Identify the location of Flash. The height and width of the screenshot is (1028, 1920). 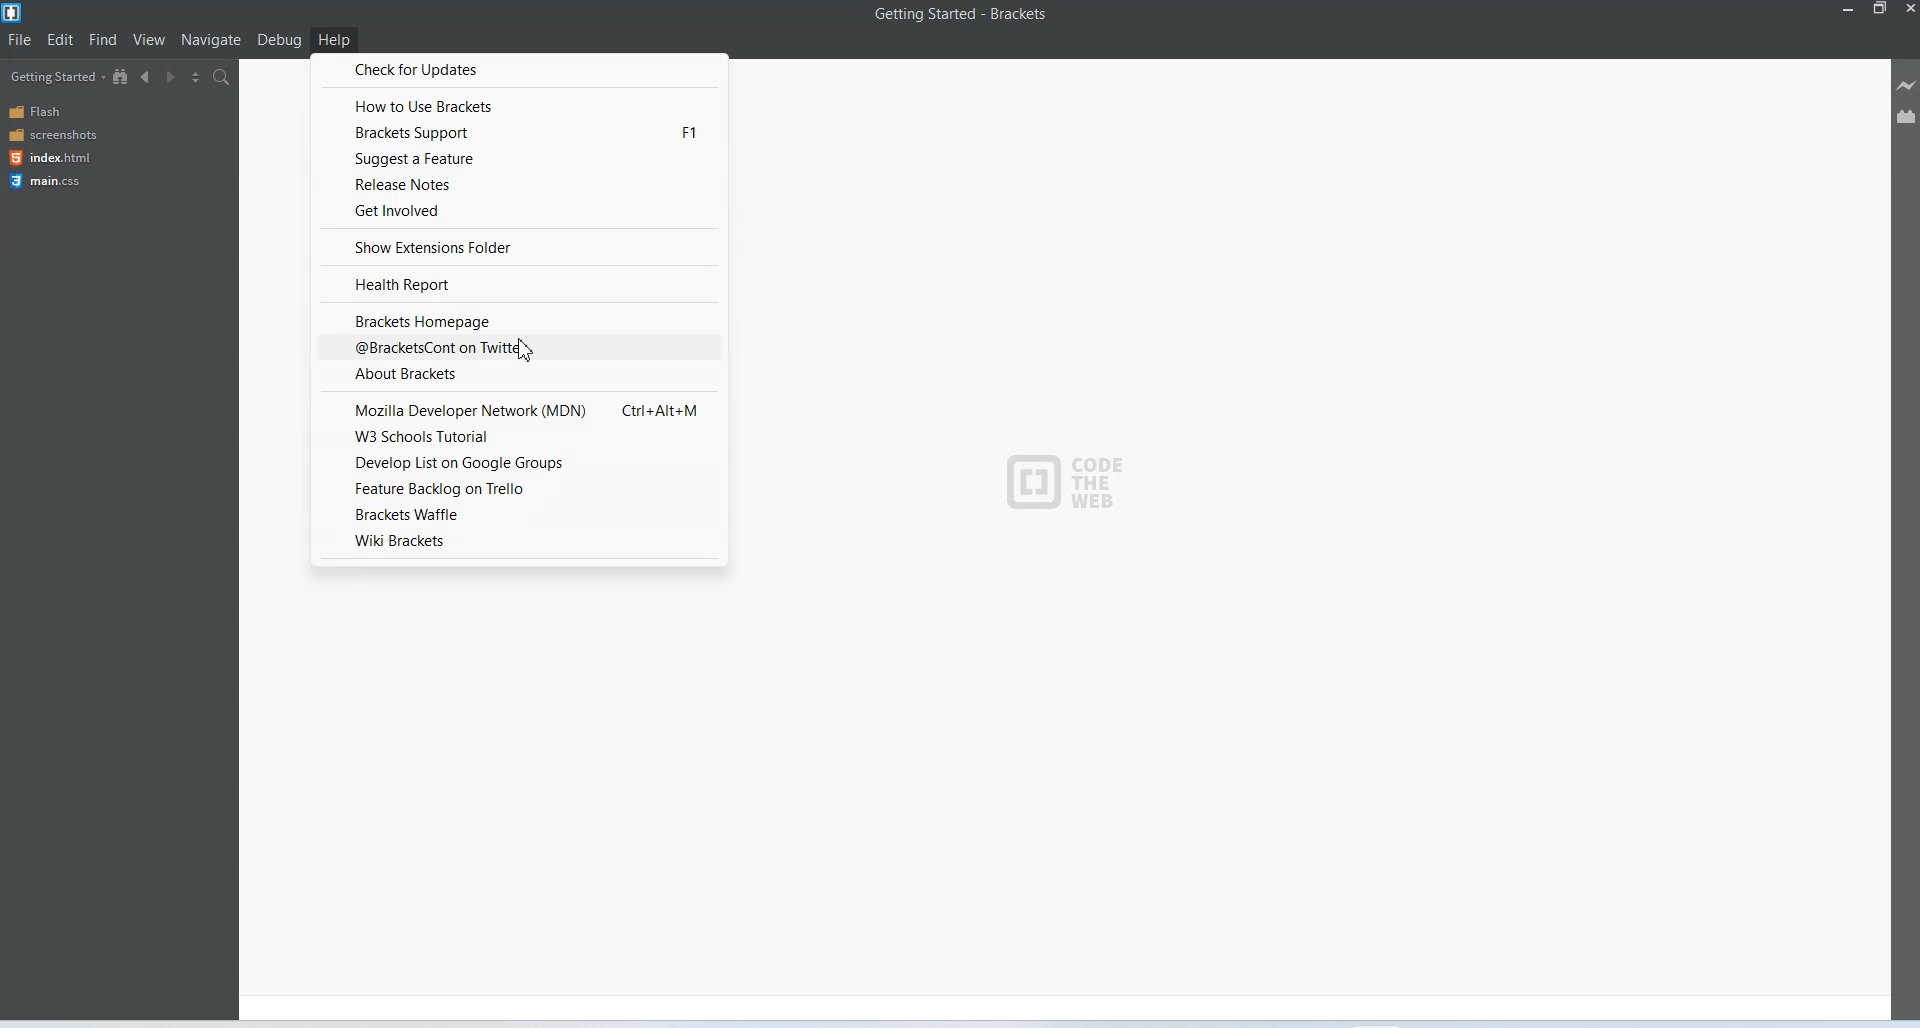
(55, 112).